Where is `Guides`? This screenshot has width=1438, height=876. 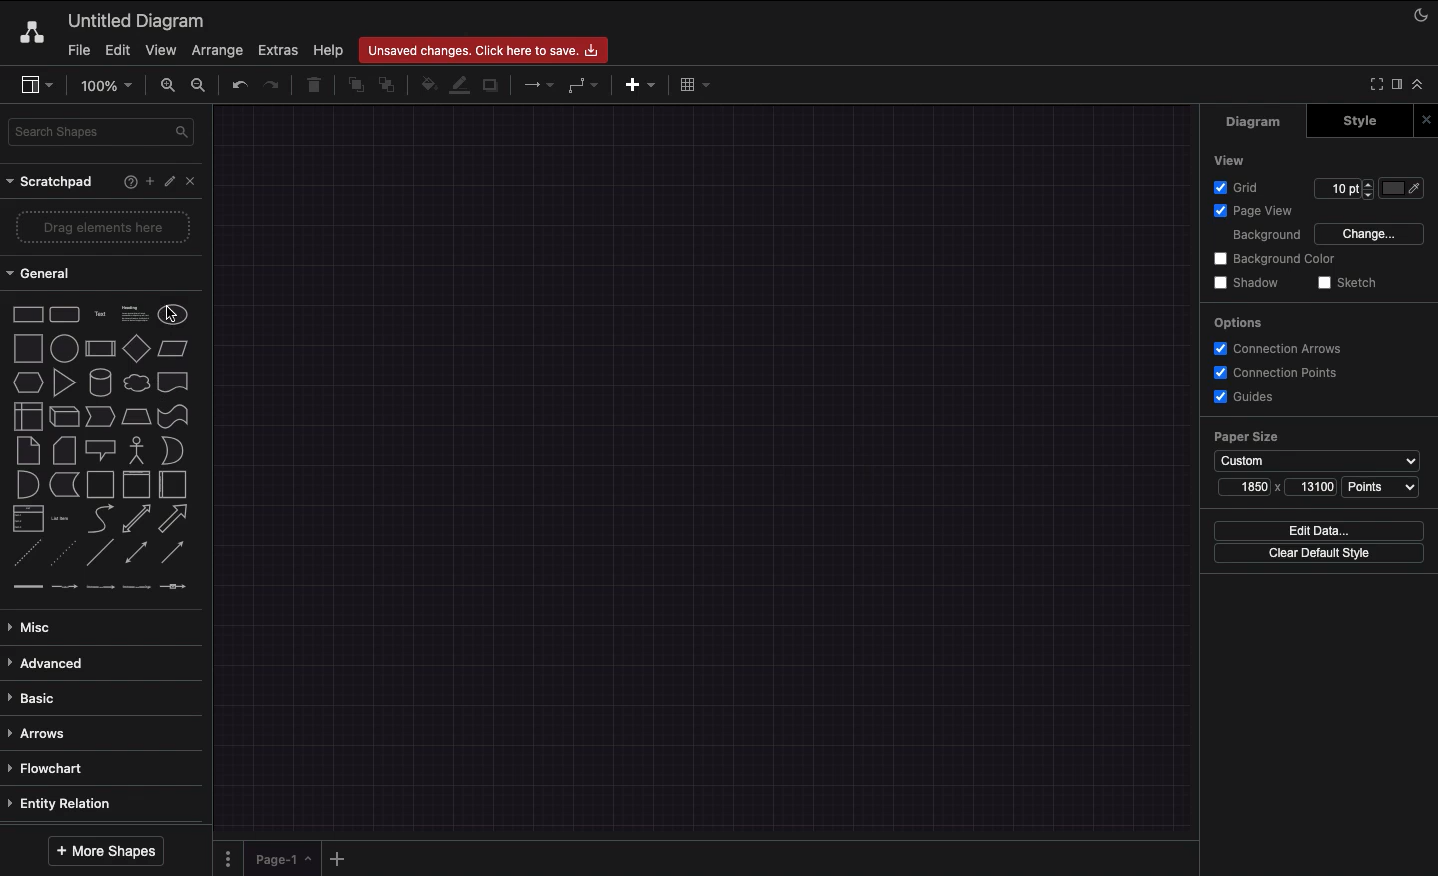 Guides is located at coordinates (1247, 398).